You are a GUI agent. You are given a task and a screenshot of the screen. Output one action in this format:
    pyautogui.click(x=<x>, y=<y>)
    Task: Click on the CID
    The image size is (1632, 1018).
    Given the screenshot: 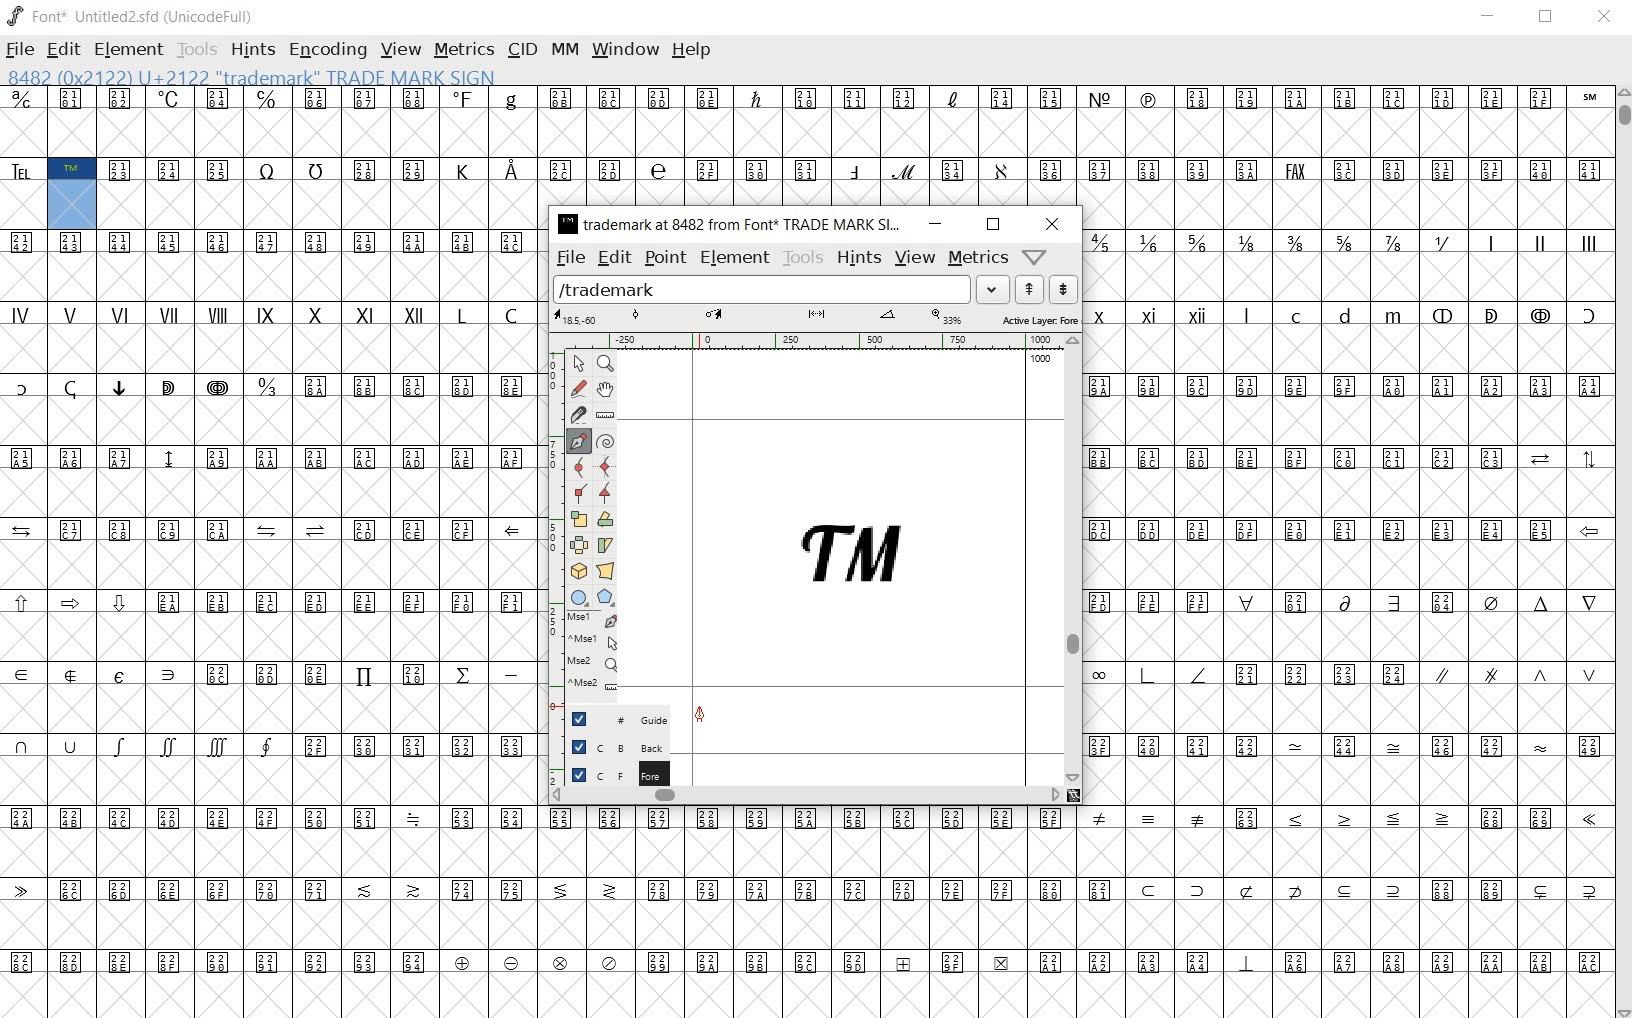 What is the action you would take?
    pyautogui.click(x=522, y=53)
    